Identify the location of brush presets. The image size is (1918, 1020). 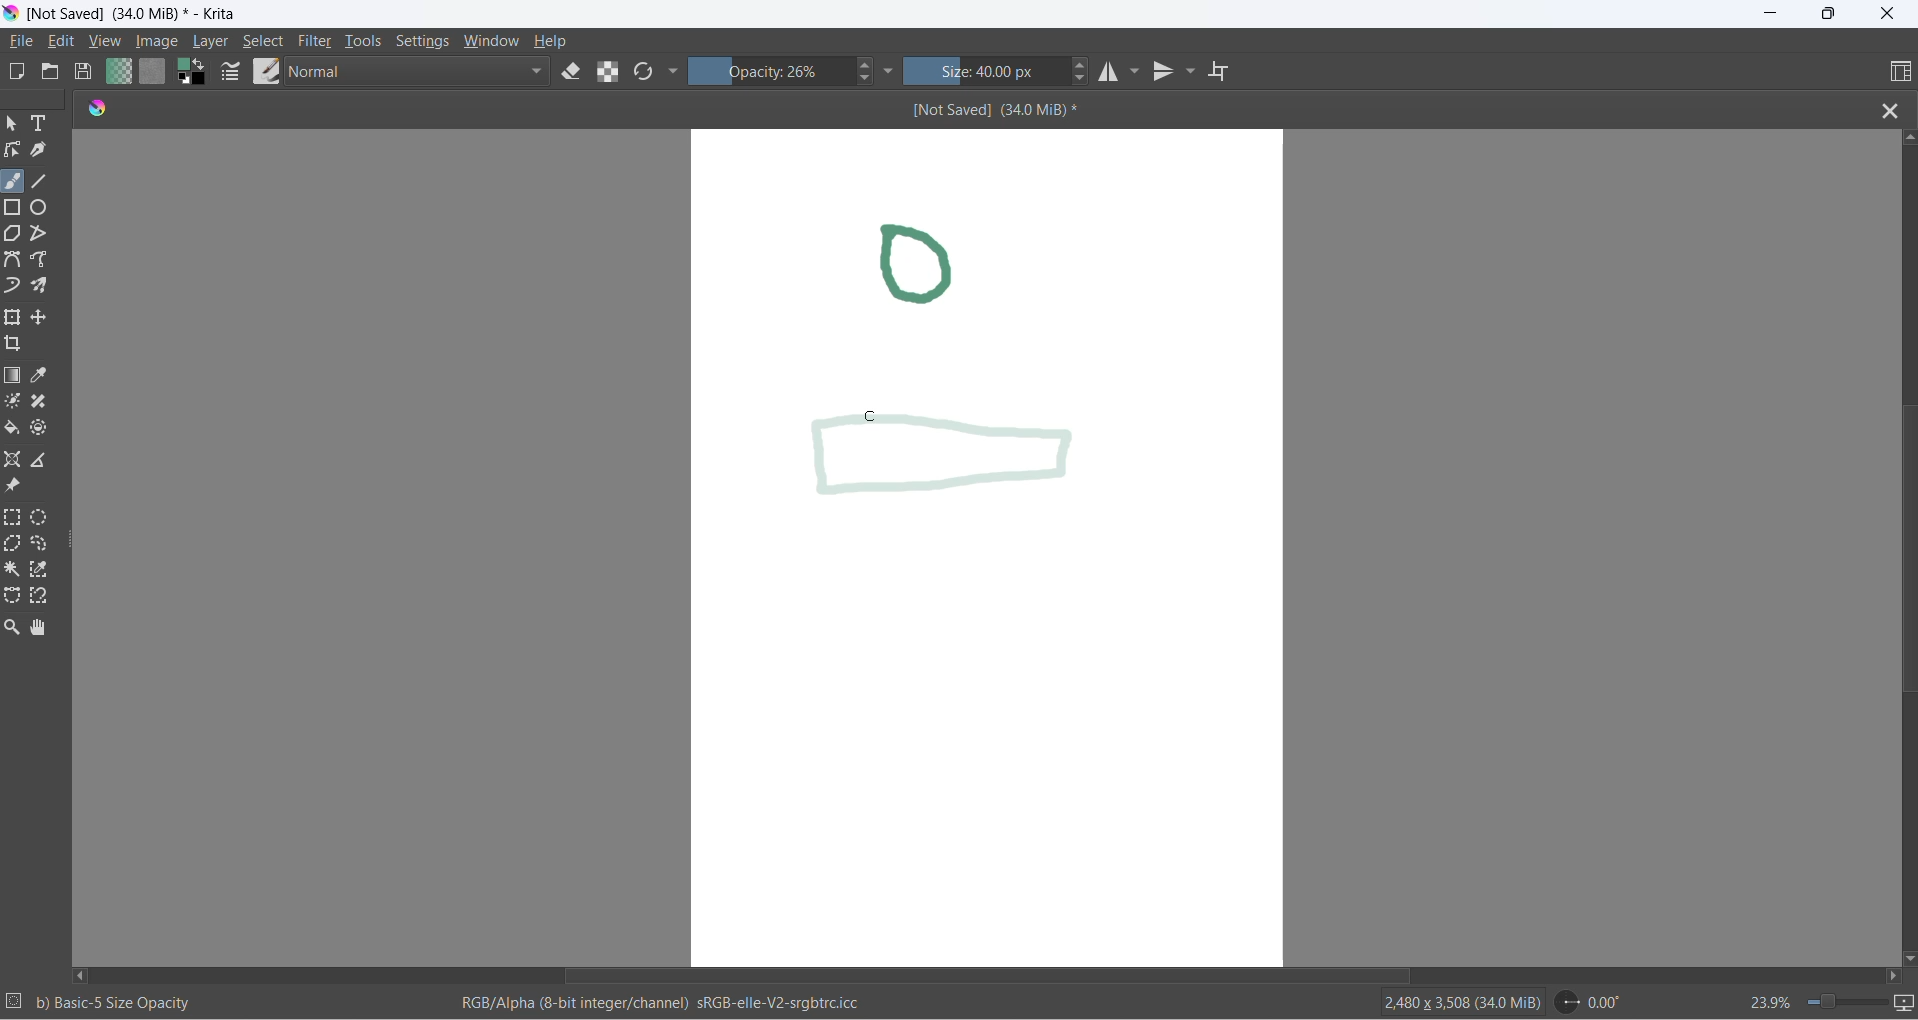
(263, 73).